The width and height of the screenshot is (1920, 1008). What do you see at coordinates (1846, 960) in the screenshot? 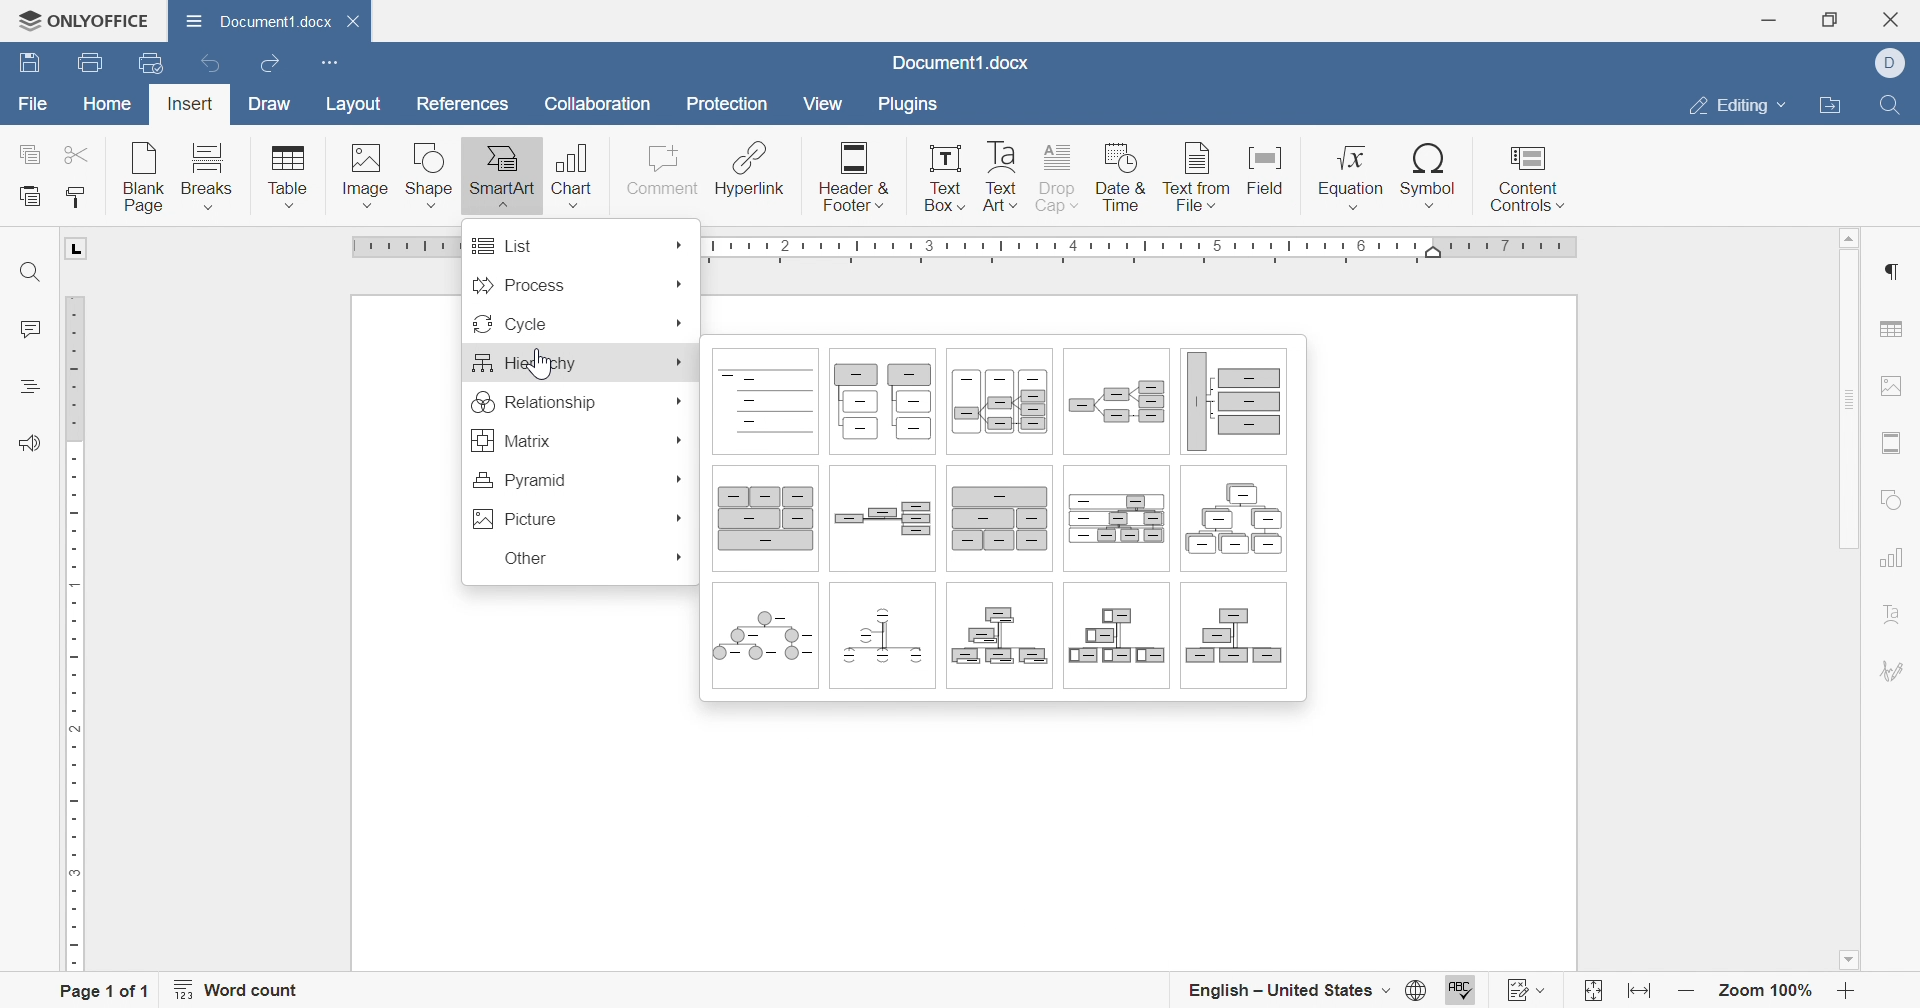
I see `Scroll down` at bounding box center [1846, 960].